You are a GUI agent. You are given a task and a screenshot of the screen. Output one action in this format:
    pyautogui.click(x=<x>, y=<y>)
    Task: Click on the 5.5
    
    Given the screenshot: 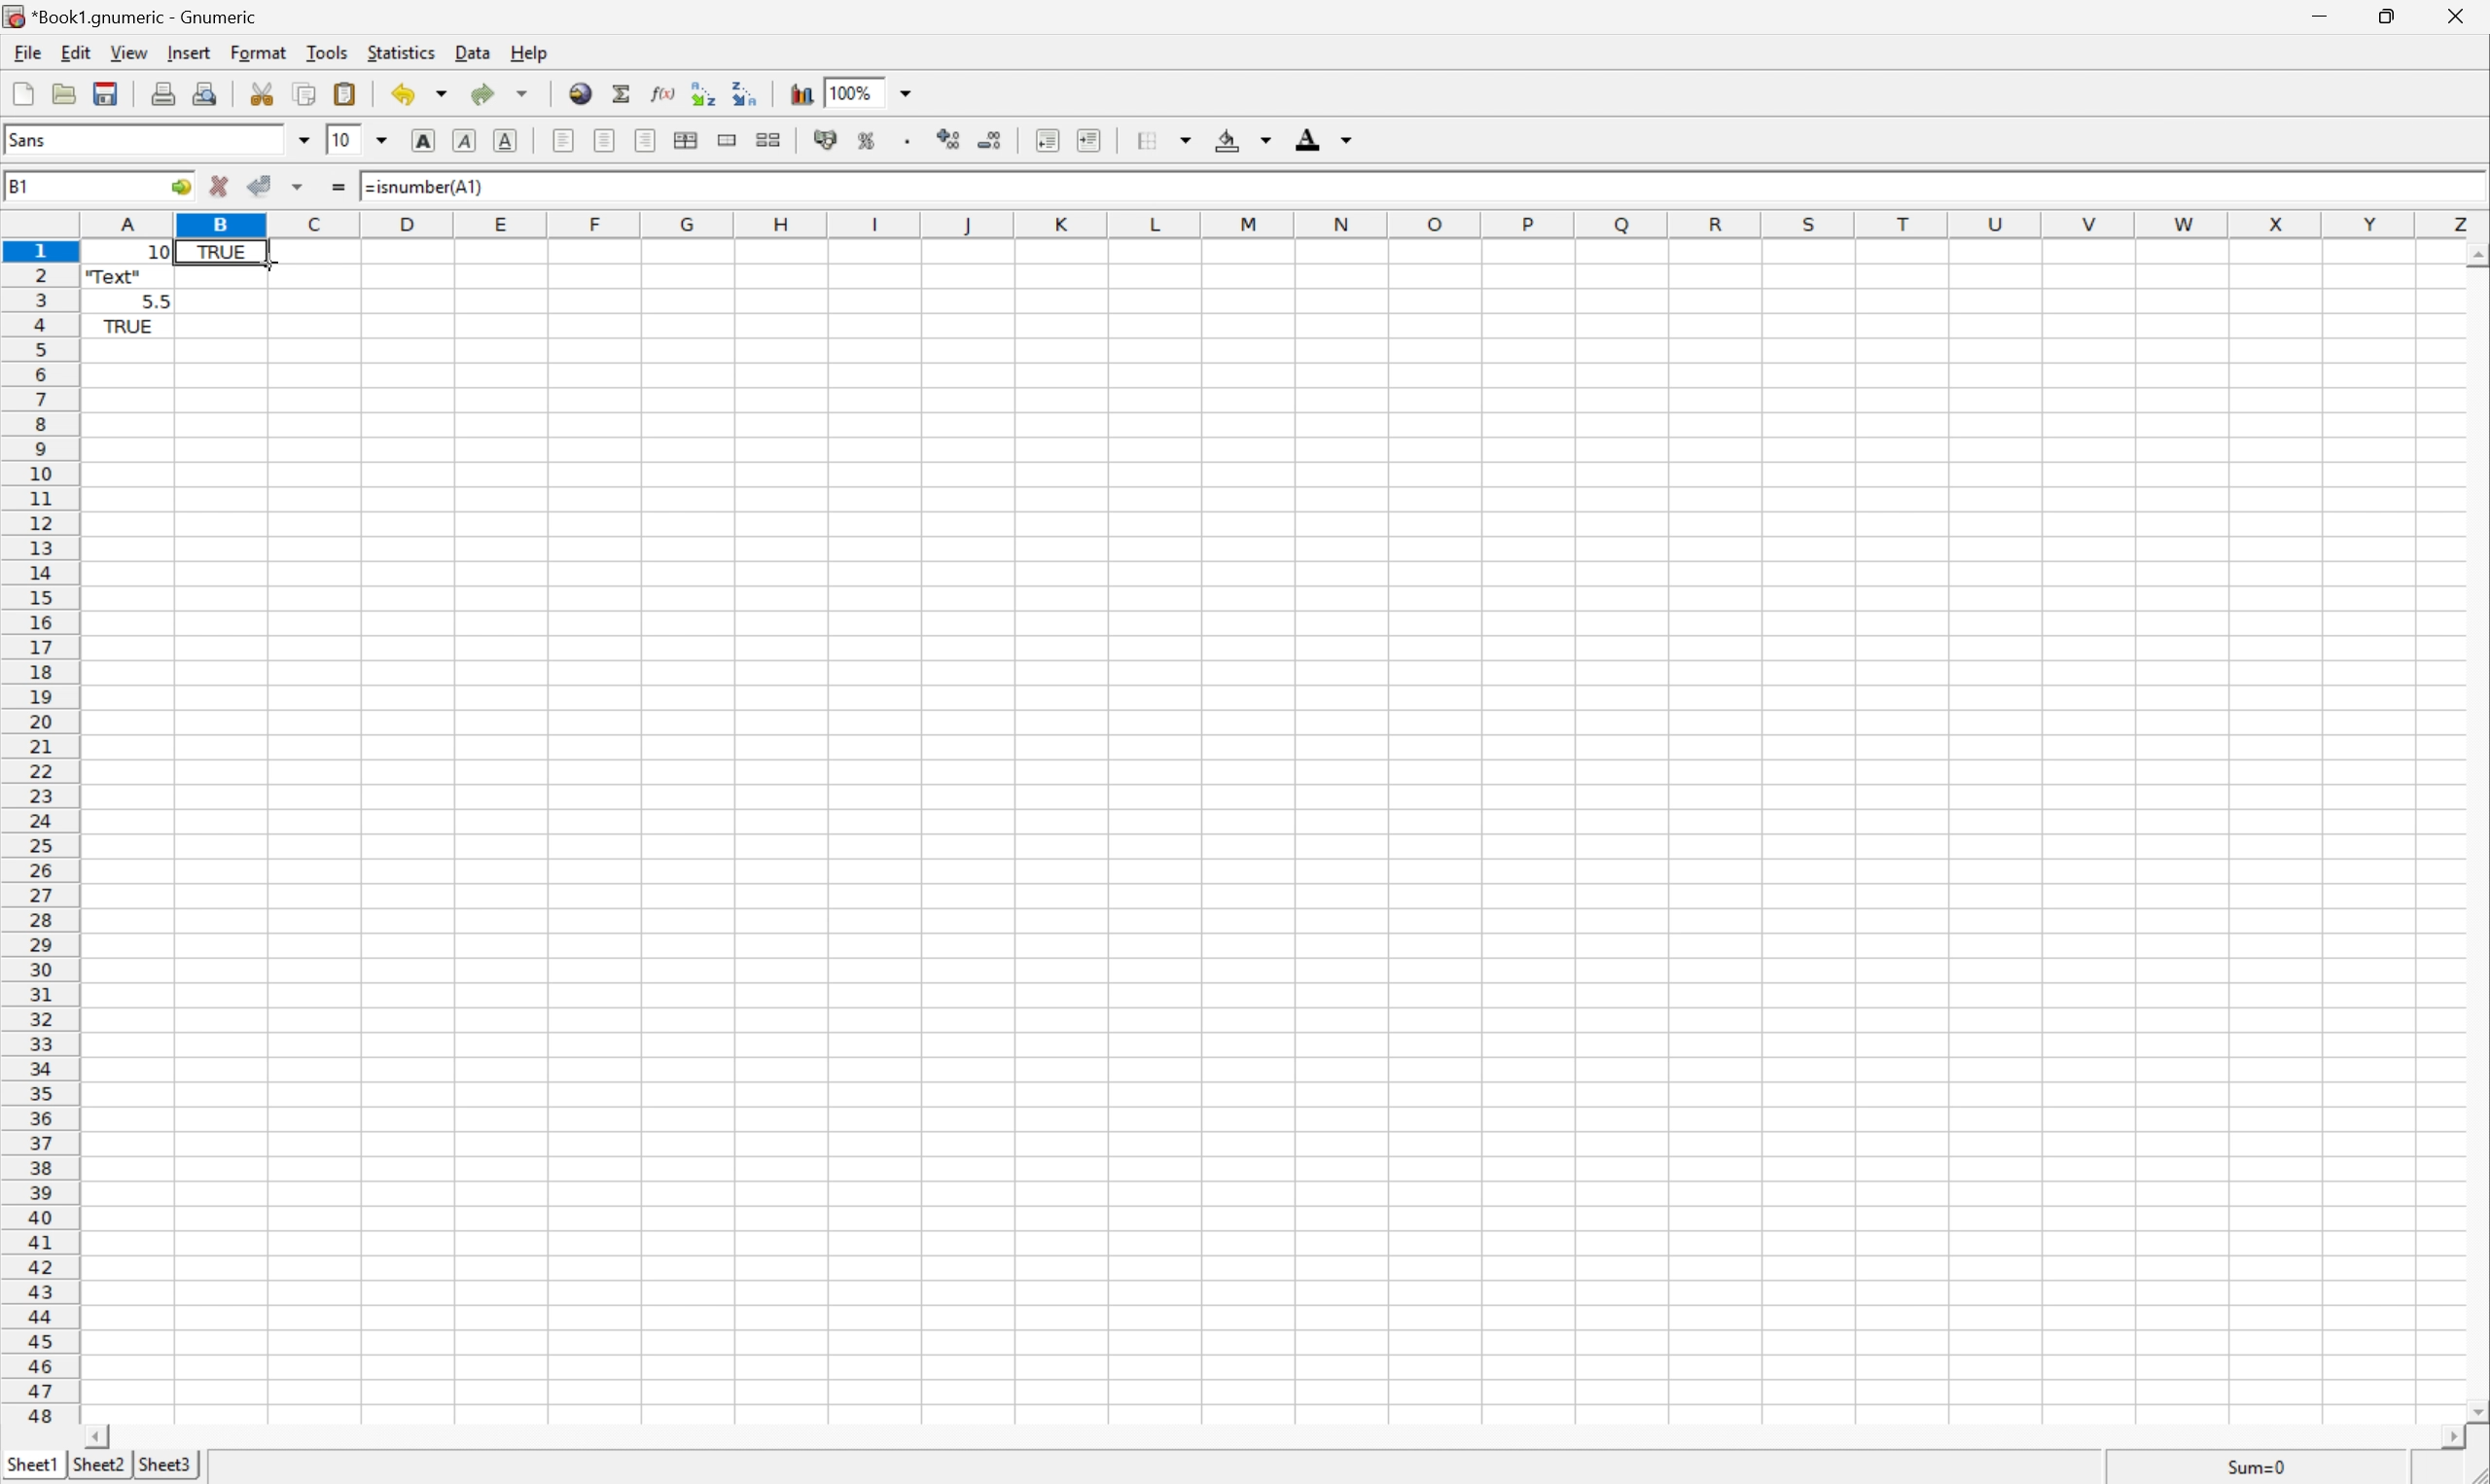 What is the action you would take?
    pyautogui.click(x=157, y=299)
    